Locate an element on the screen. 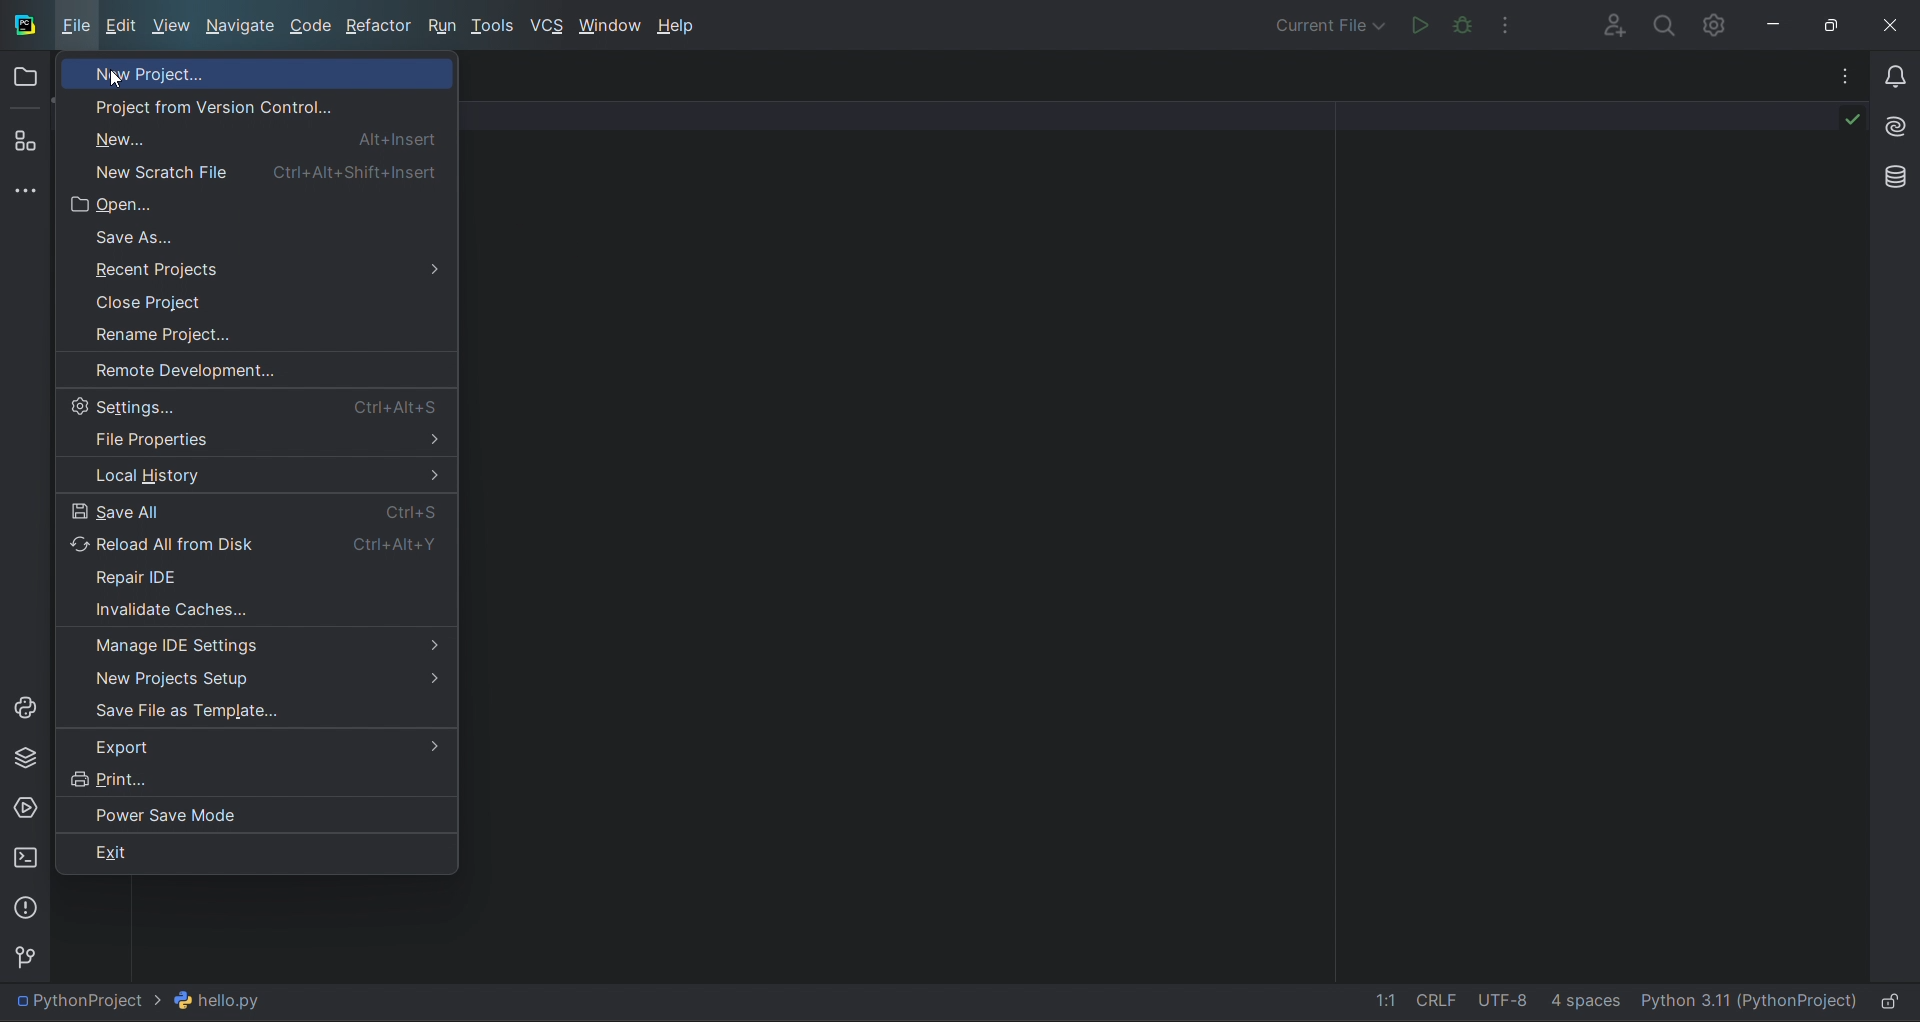 The width and height of the screenshot is (1920, 1022). file is located at coordinates (78, 24).